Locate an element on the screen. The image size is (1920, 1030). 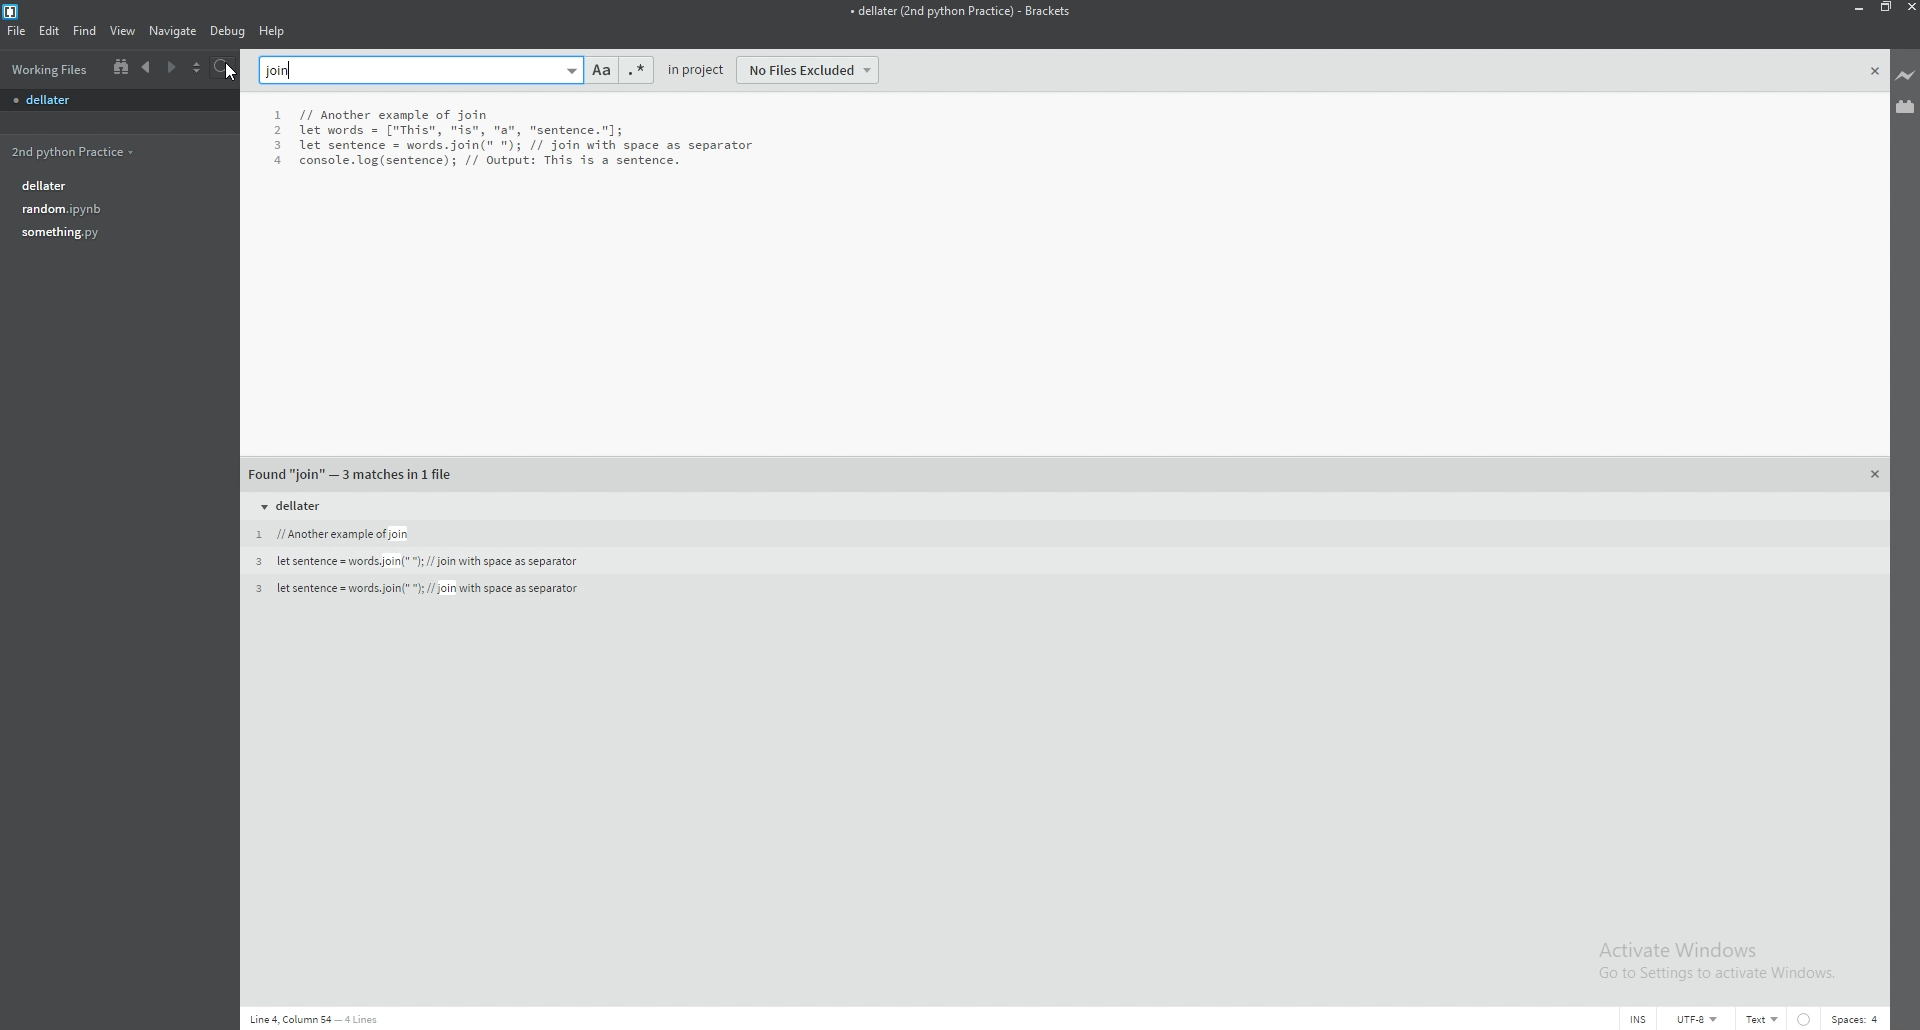
1 // Another example of join. is located at coordinates (326, 534).